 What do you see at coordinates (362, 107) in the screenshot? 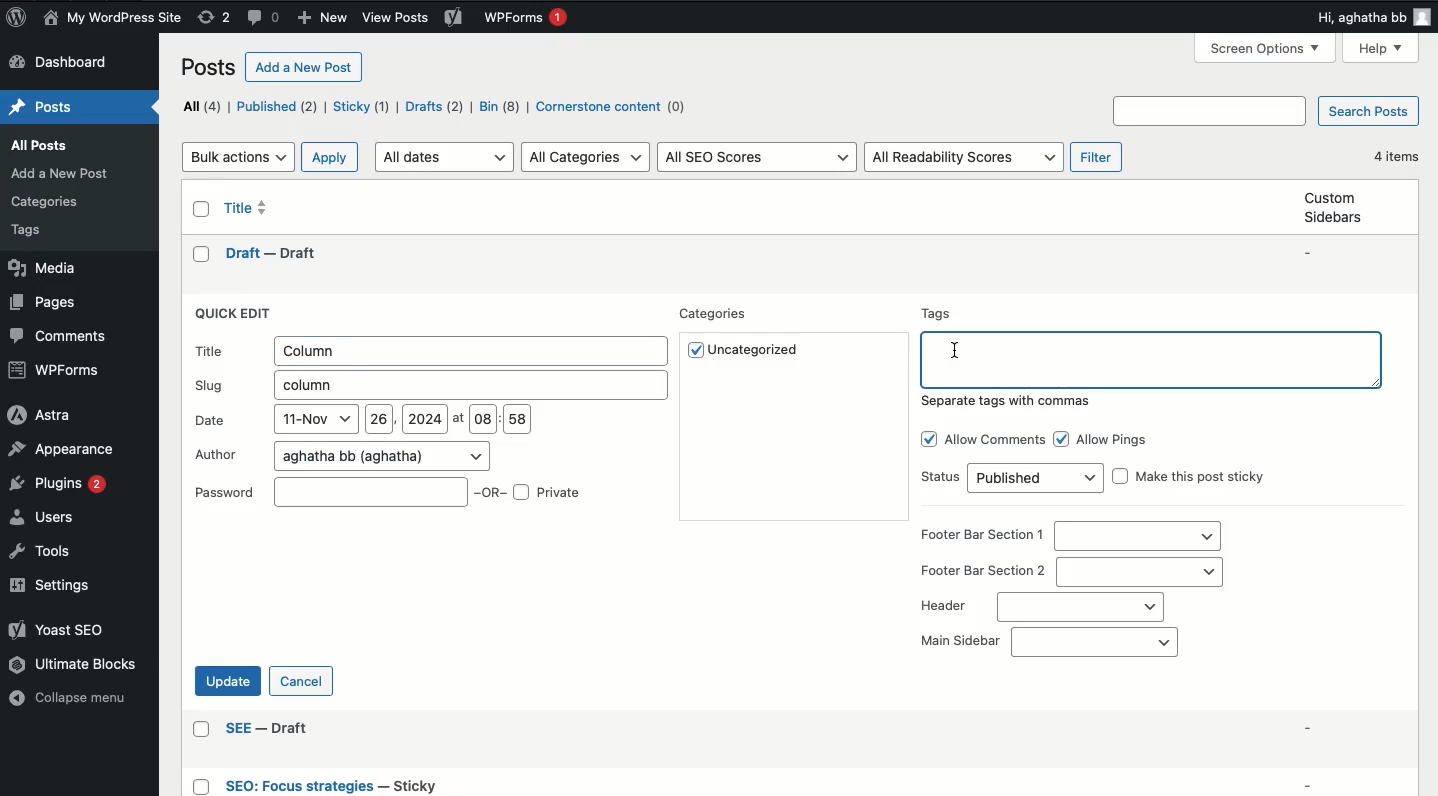
I see `Sticky` at bounding box center [362, 107].